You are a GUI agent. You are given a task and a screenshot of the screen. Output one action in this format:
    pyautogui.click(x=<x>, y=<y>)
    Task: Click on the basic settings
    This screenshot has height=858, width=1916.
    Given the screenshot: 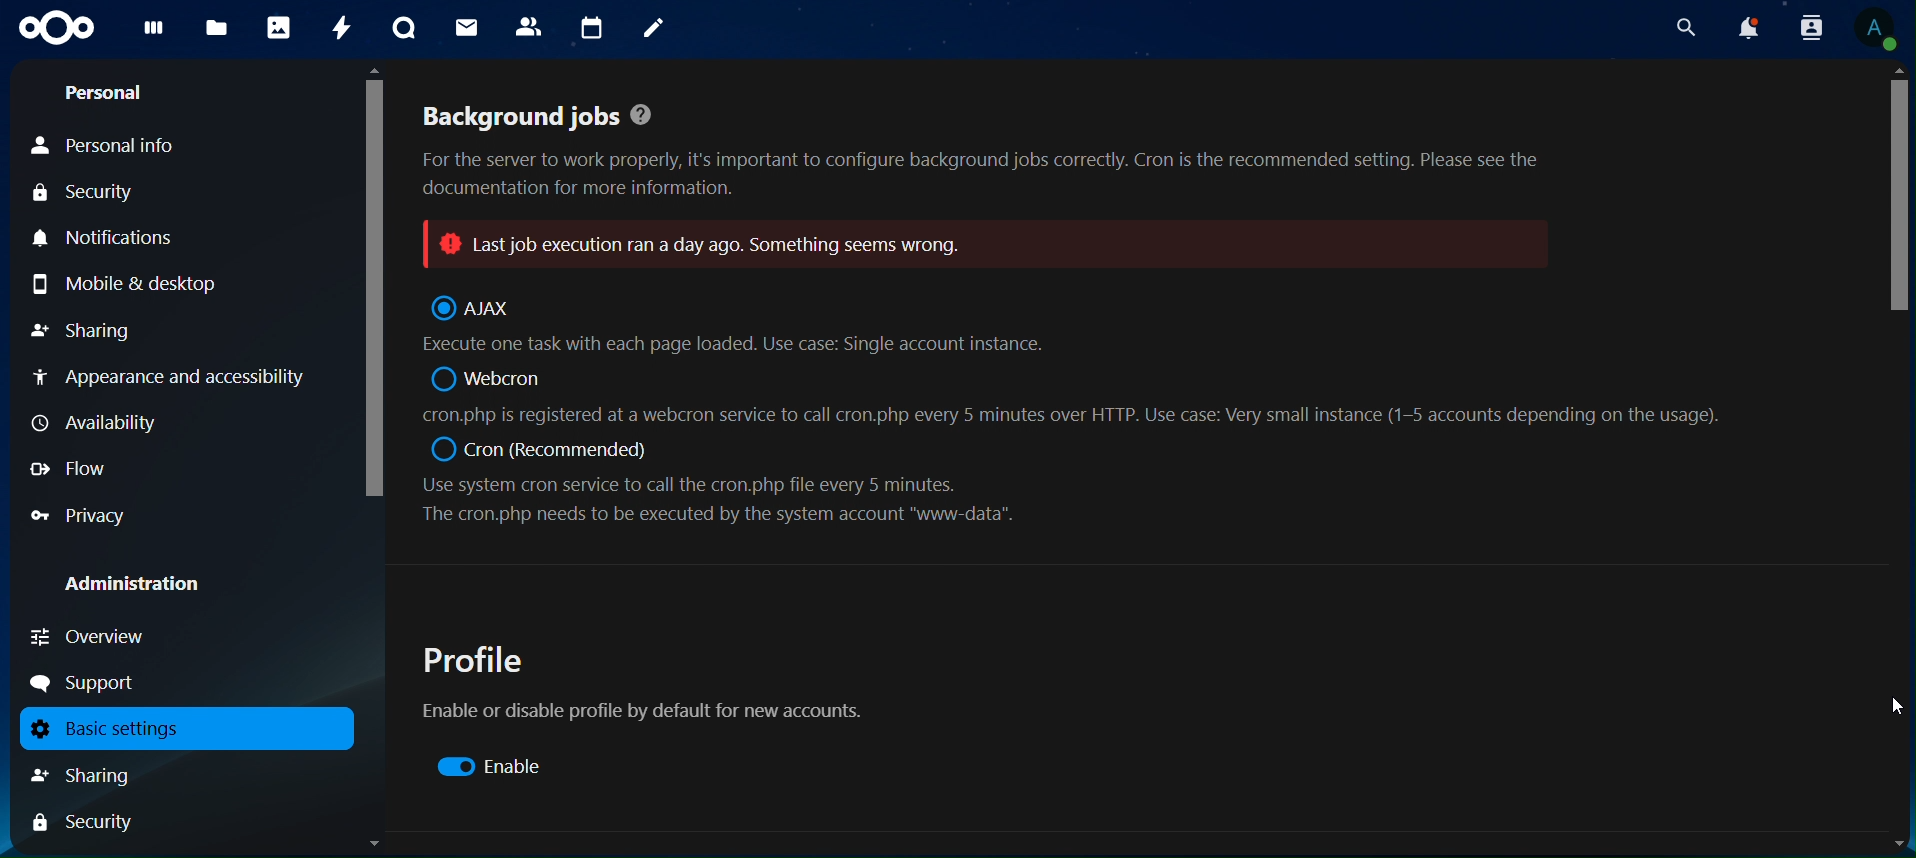 What is the action you would take?
    pyautogui.click(x=178, y=728)
    